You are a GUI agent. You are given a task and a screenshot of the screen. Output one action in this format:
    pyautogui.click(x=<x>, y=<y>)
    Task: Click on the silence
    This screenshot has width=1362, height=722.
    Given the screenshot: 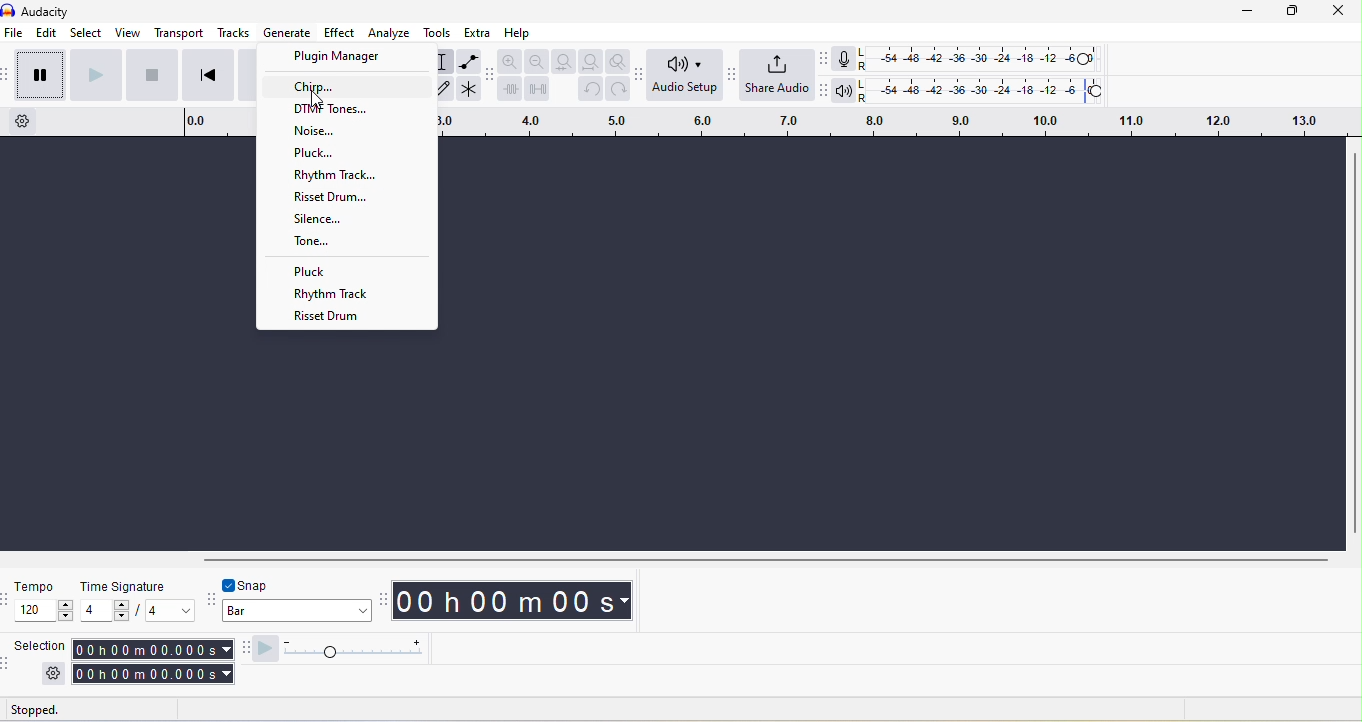 What is the action you would take?
    pyautogui.click(x=330, y=219)
    